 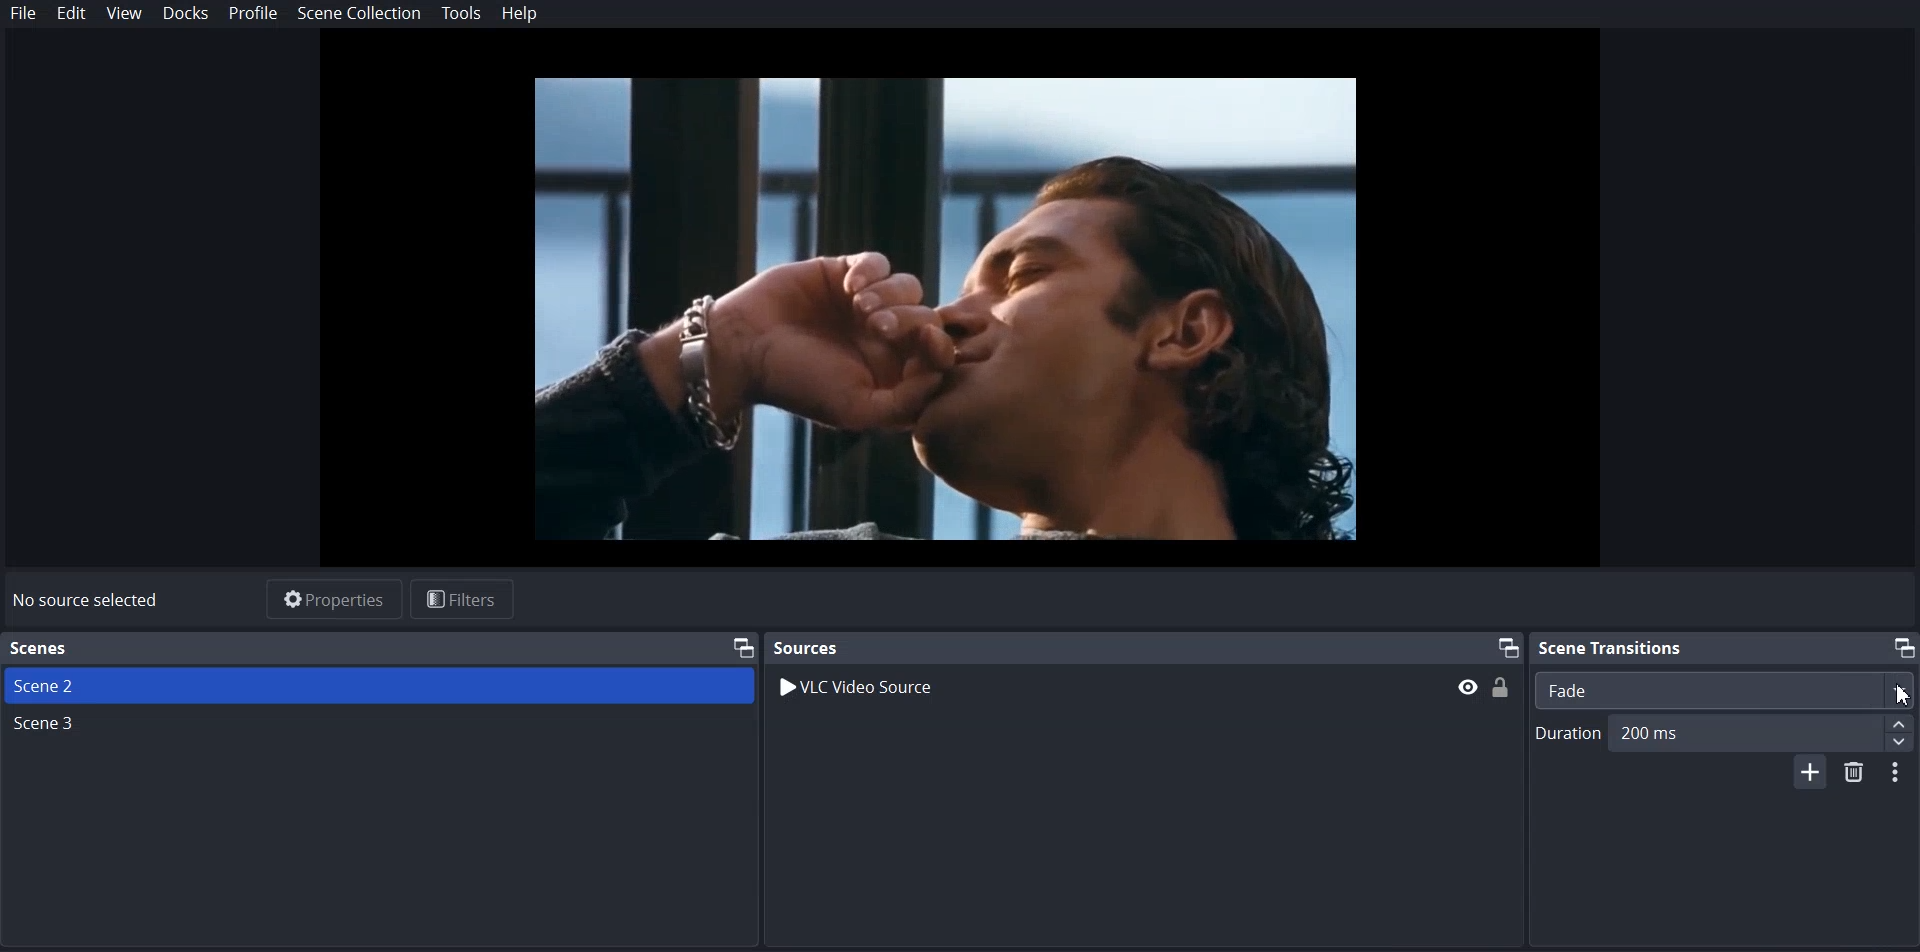 What do you see at coordinates (1723, 733) in the screenshot?
I see `Duration` at bounding box center [1723, 733].